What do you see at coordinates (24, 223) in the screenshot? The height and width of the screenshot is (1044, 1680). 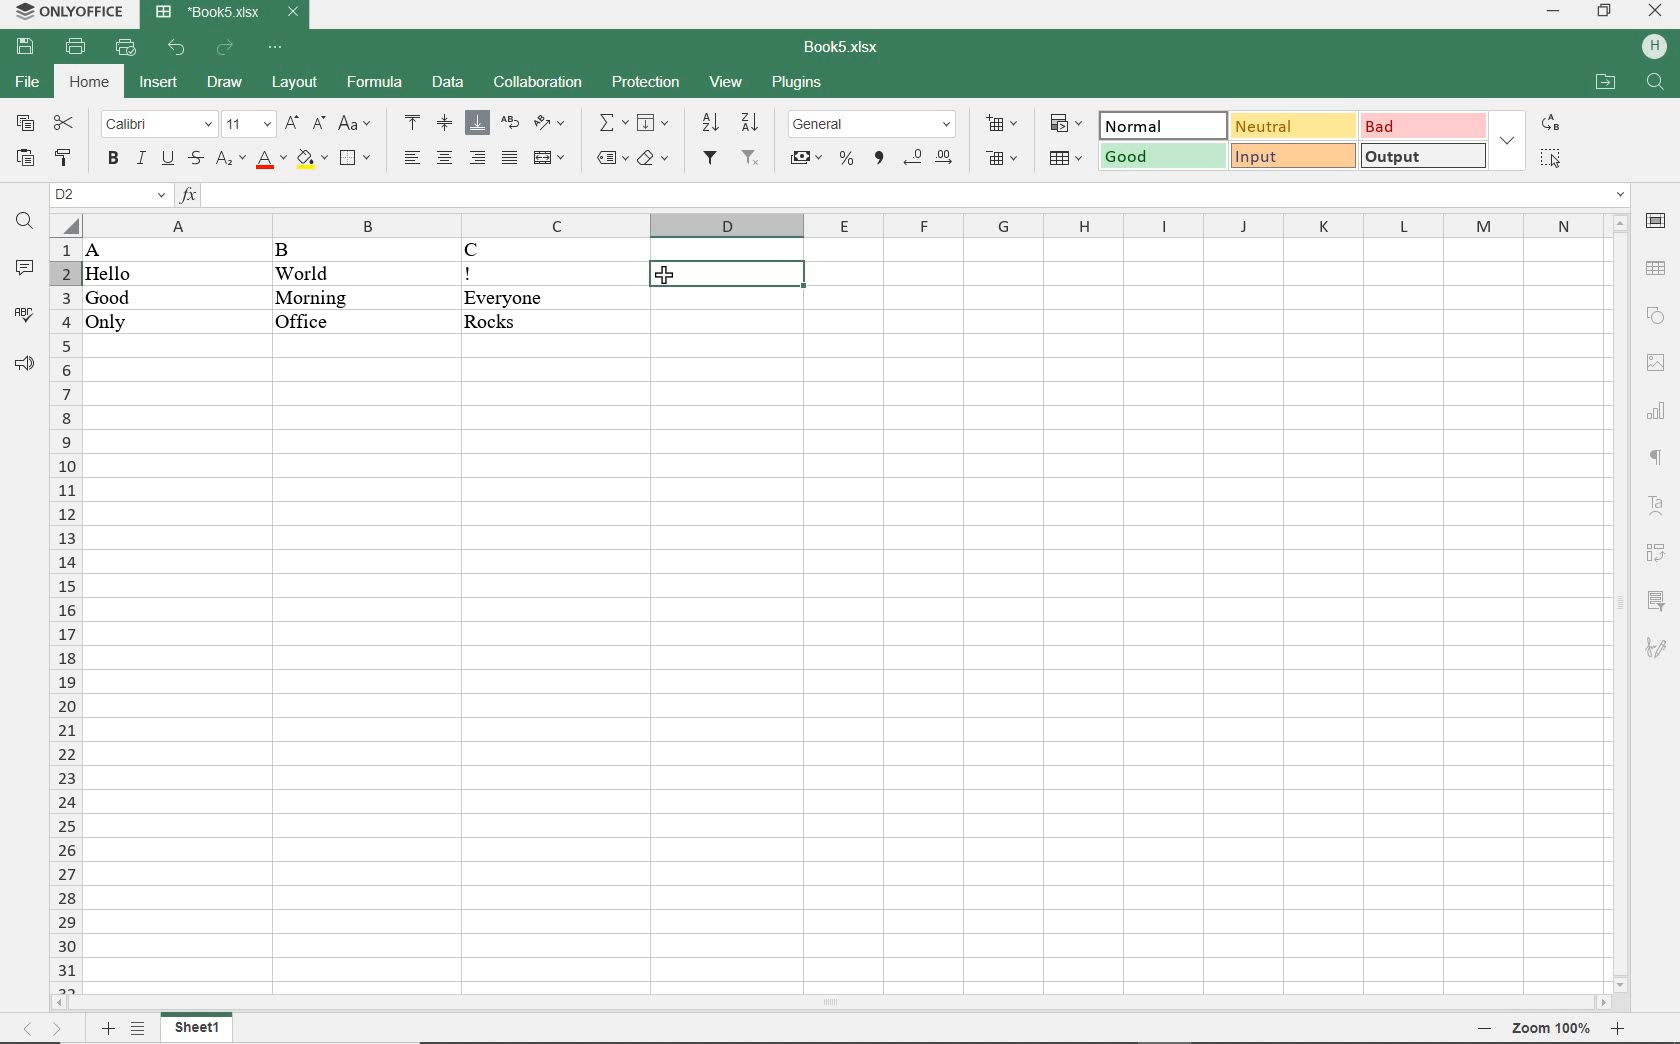 I see `find` at bounding box center [24, 223].